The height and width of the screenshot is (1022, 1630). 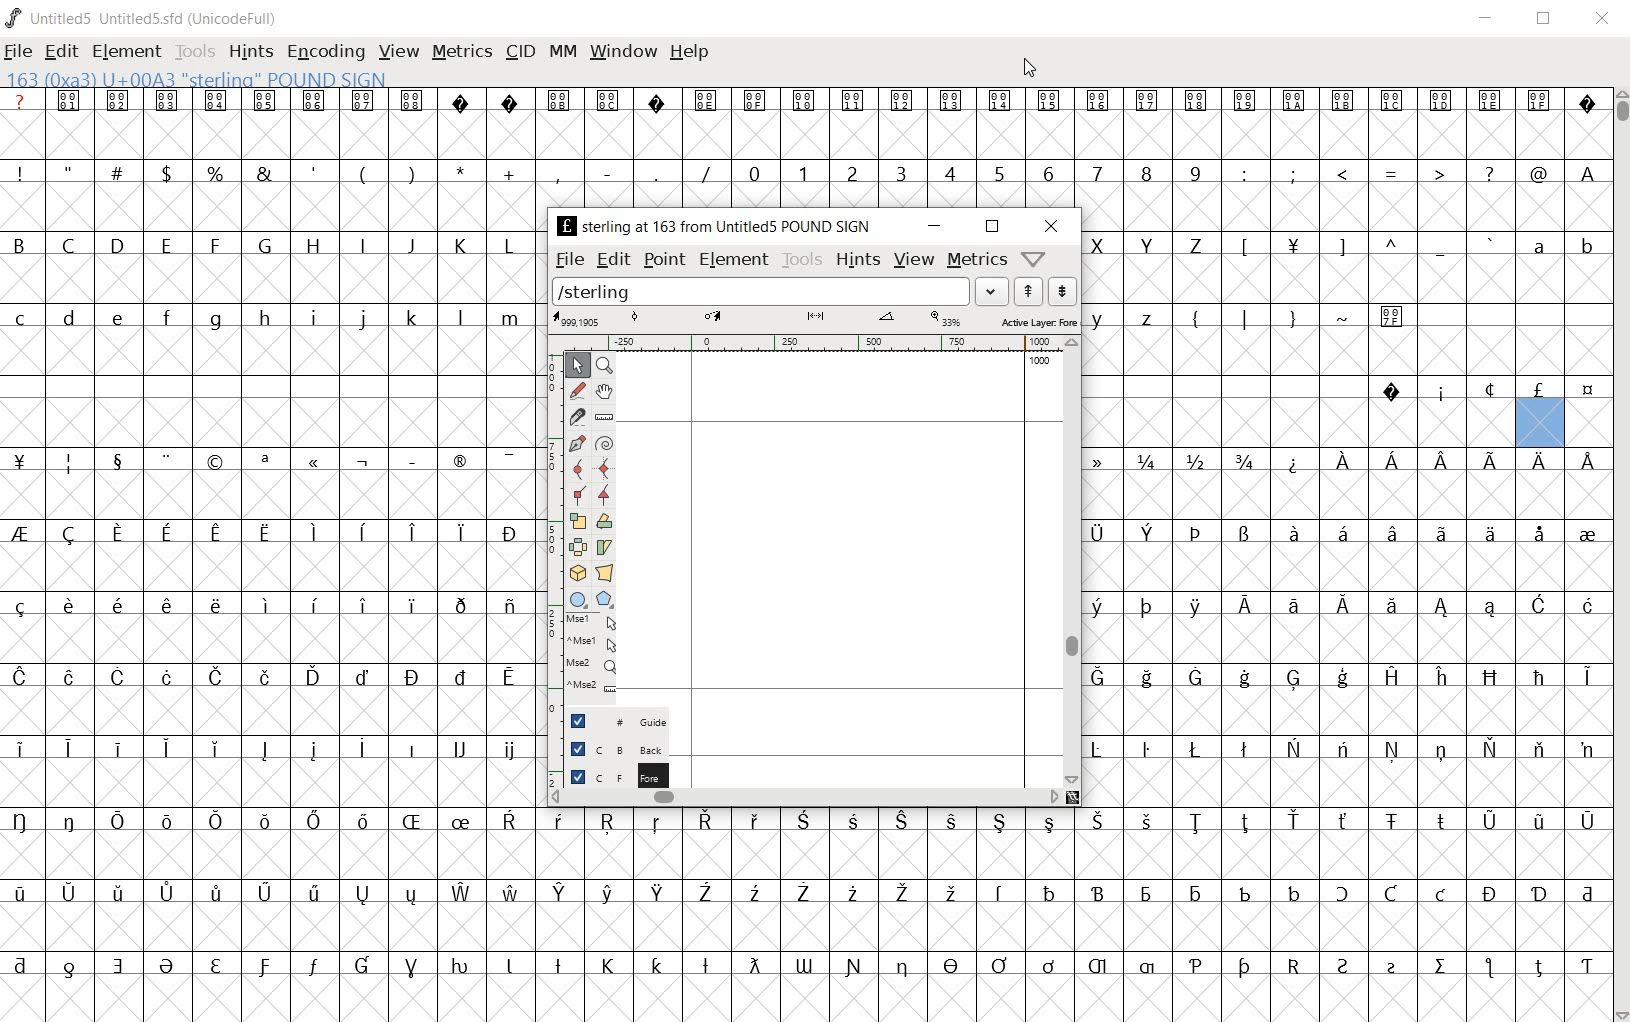 What do you see at coordinates (595, 644) in the screenshot?
I see `Mouse left button + Ctrl` at bounding box center [595, 644].